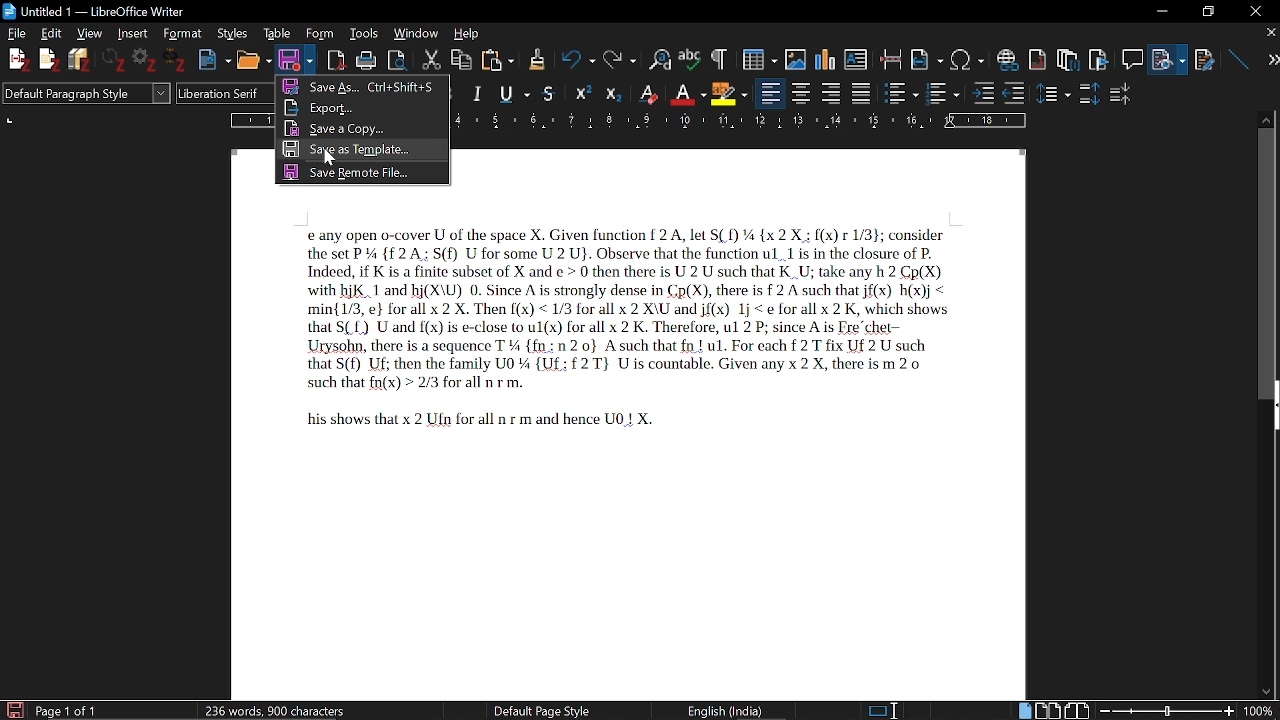 This screenshot has height=720, width=1280. Describe the element at coordinates (891, 56) in the screenshot. I see `Insert page break` at that location.